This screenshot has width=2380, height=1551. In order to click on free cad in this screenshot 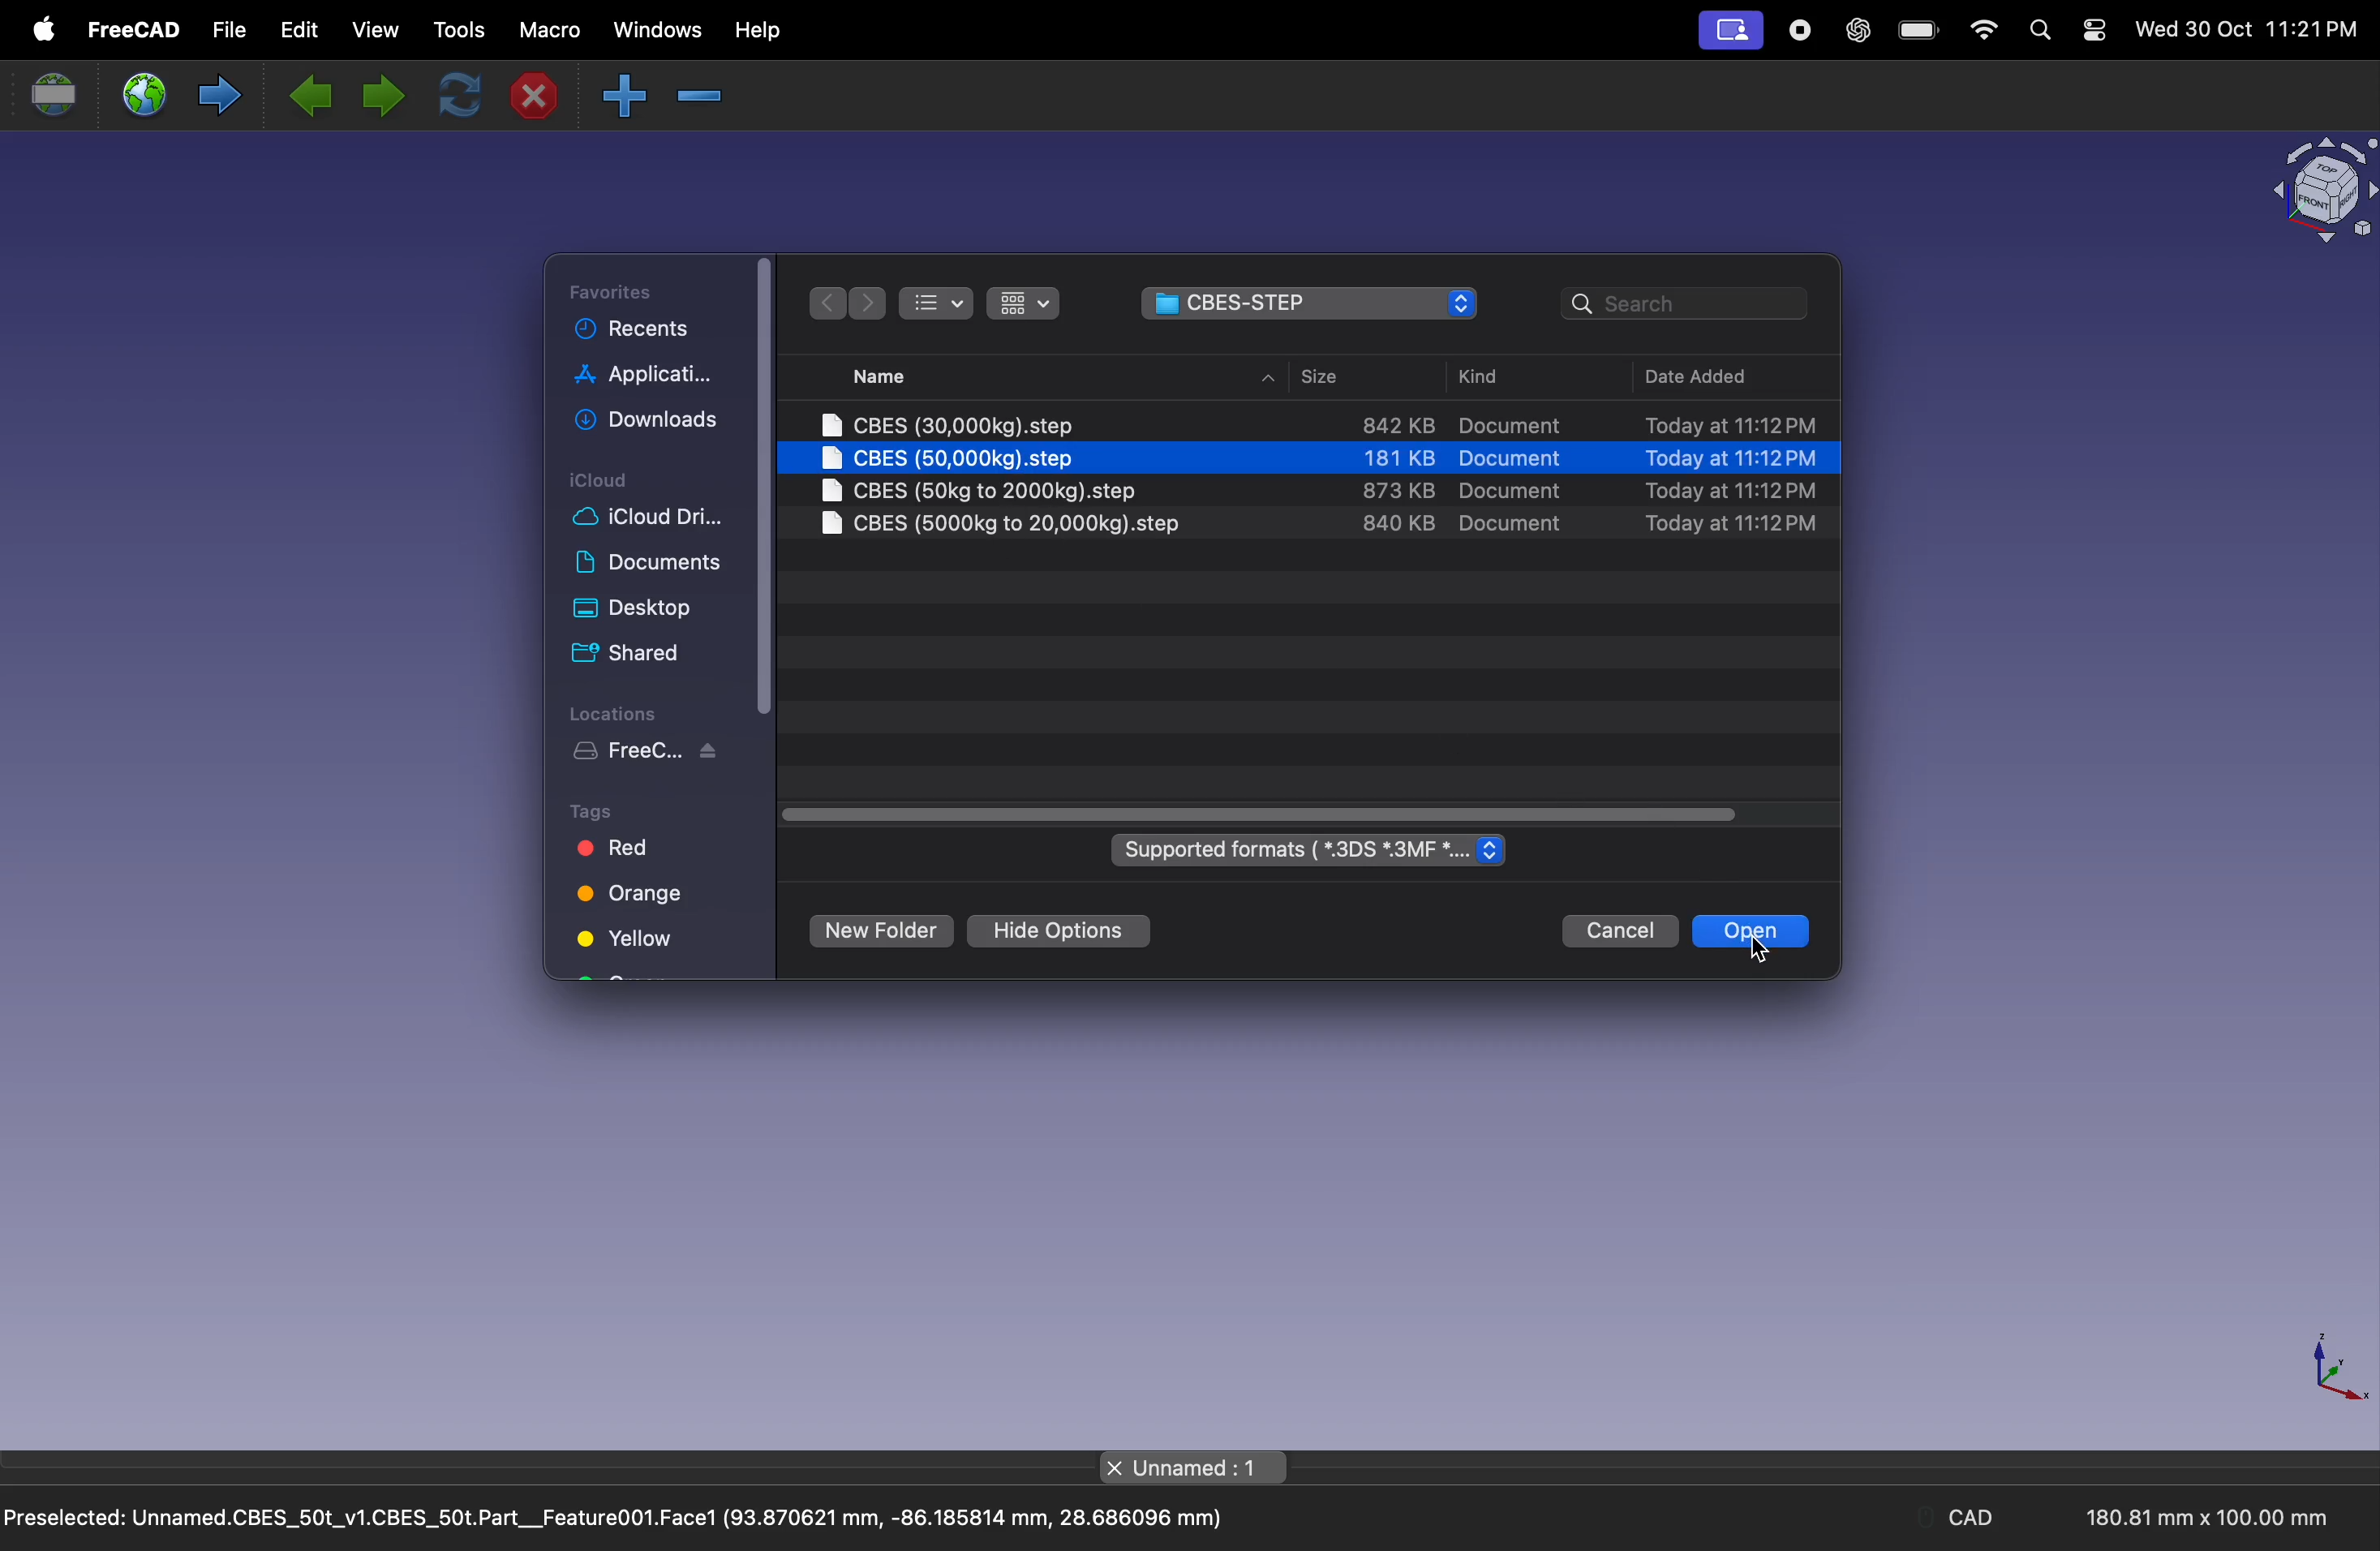, I will do `click(131, 30)`.